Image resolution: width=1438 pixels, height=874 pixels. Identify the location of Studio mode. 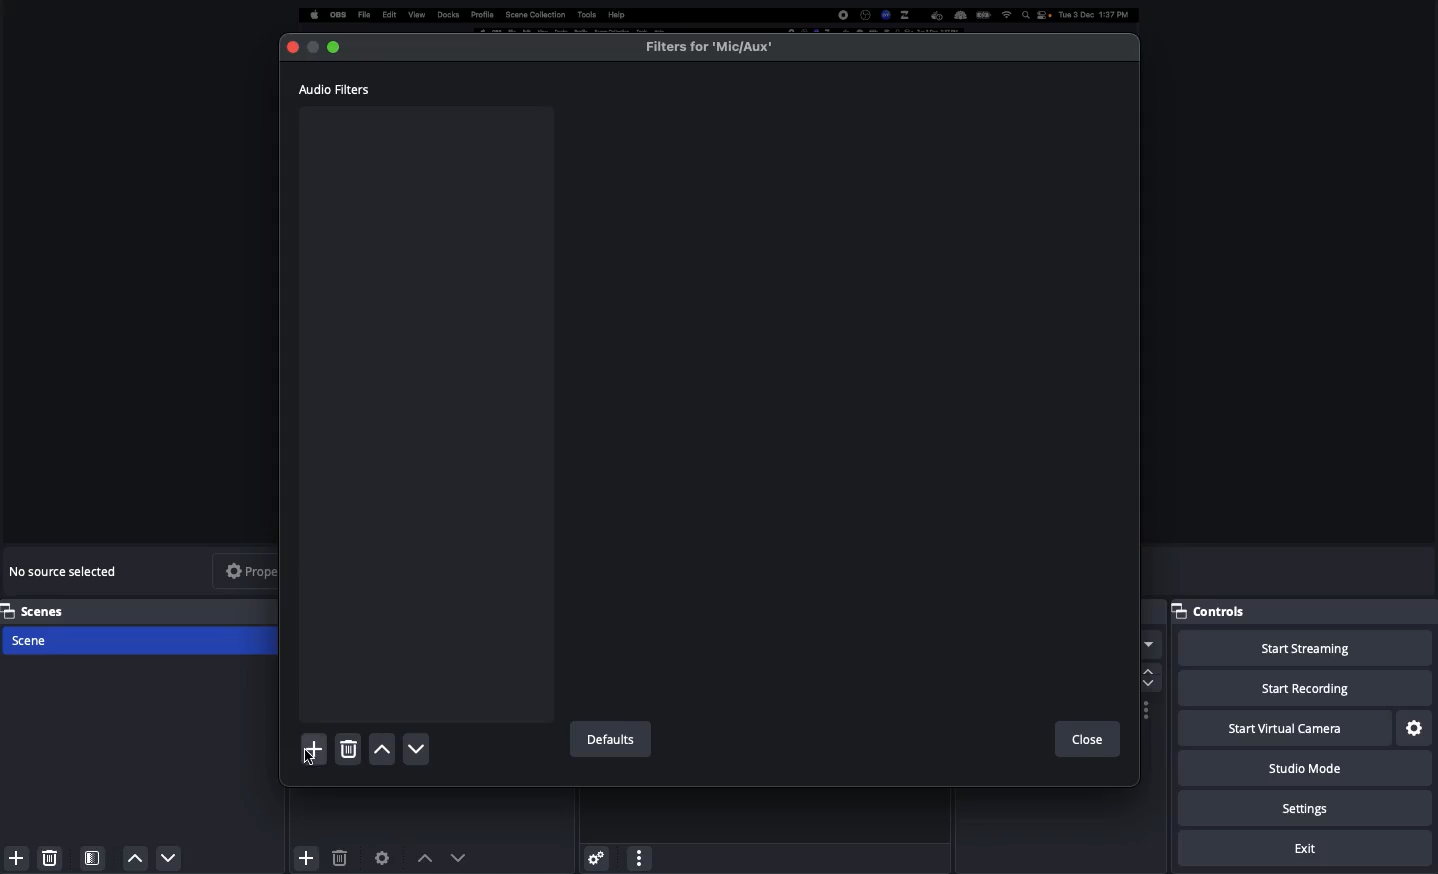
(1302, 772).